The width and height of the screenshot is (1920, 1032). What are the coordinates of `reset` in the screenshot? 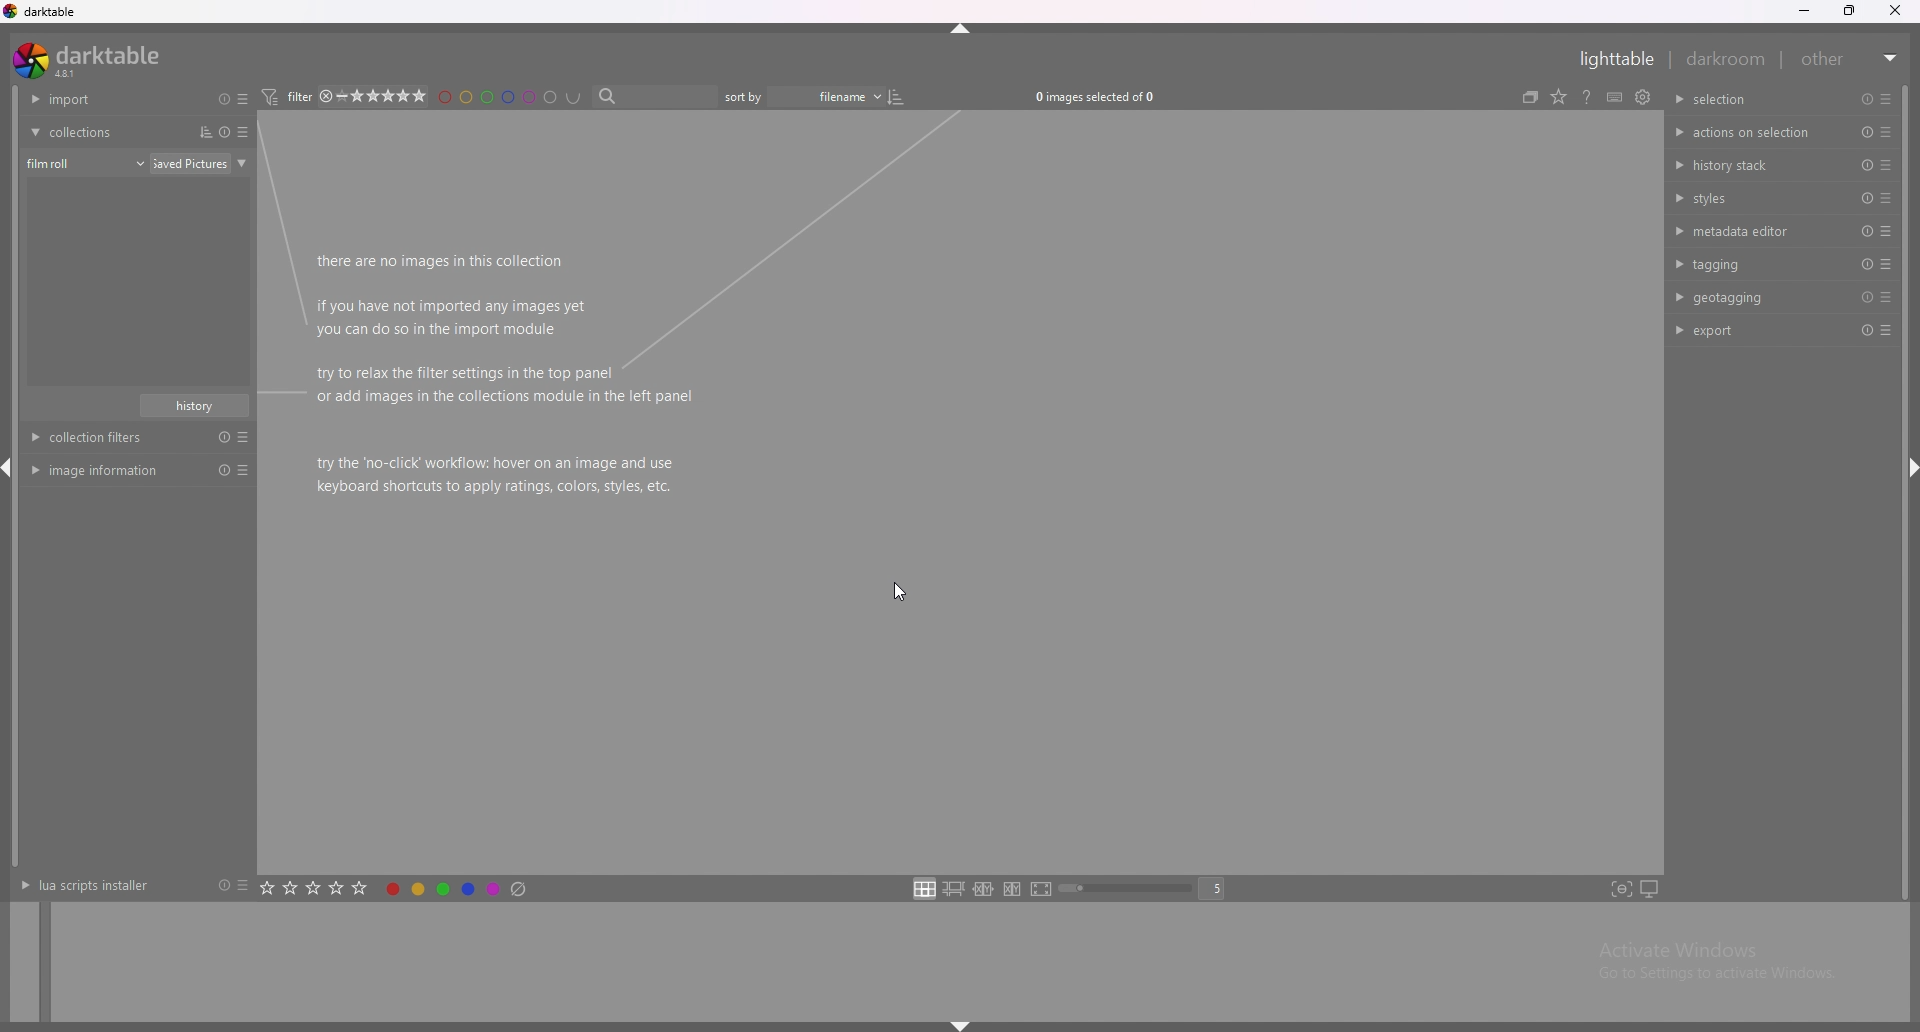 It's located at (1864, 232).